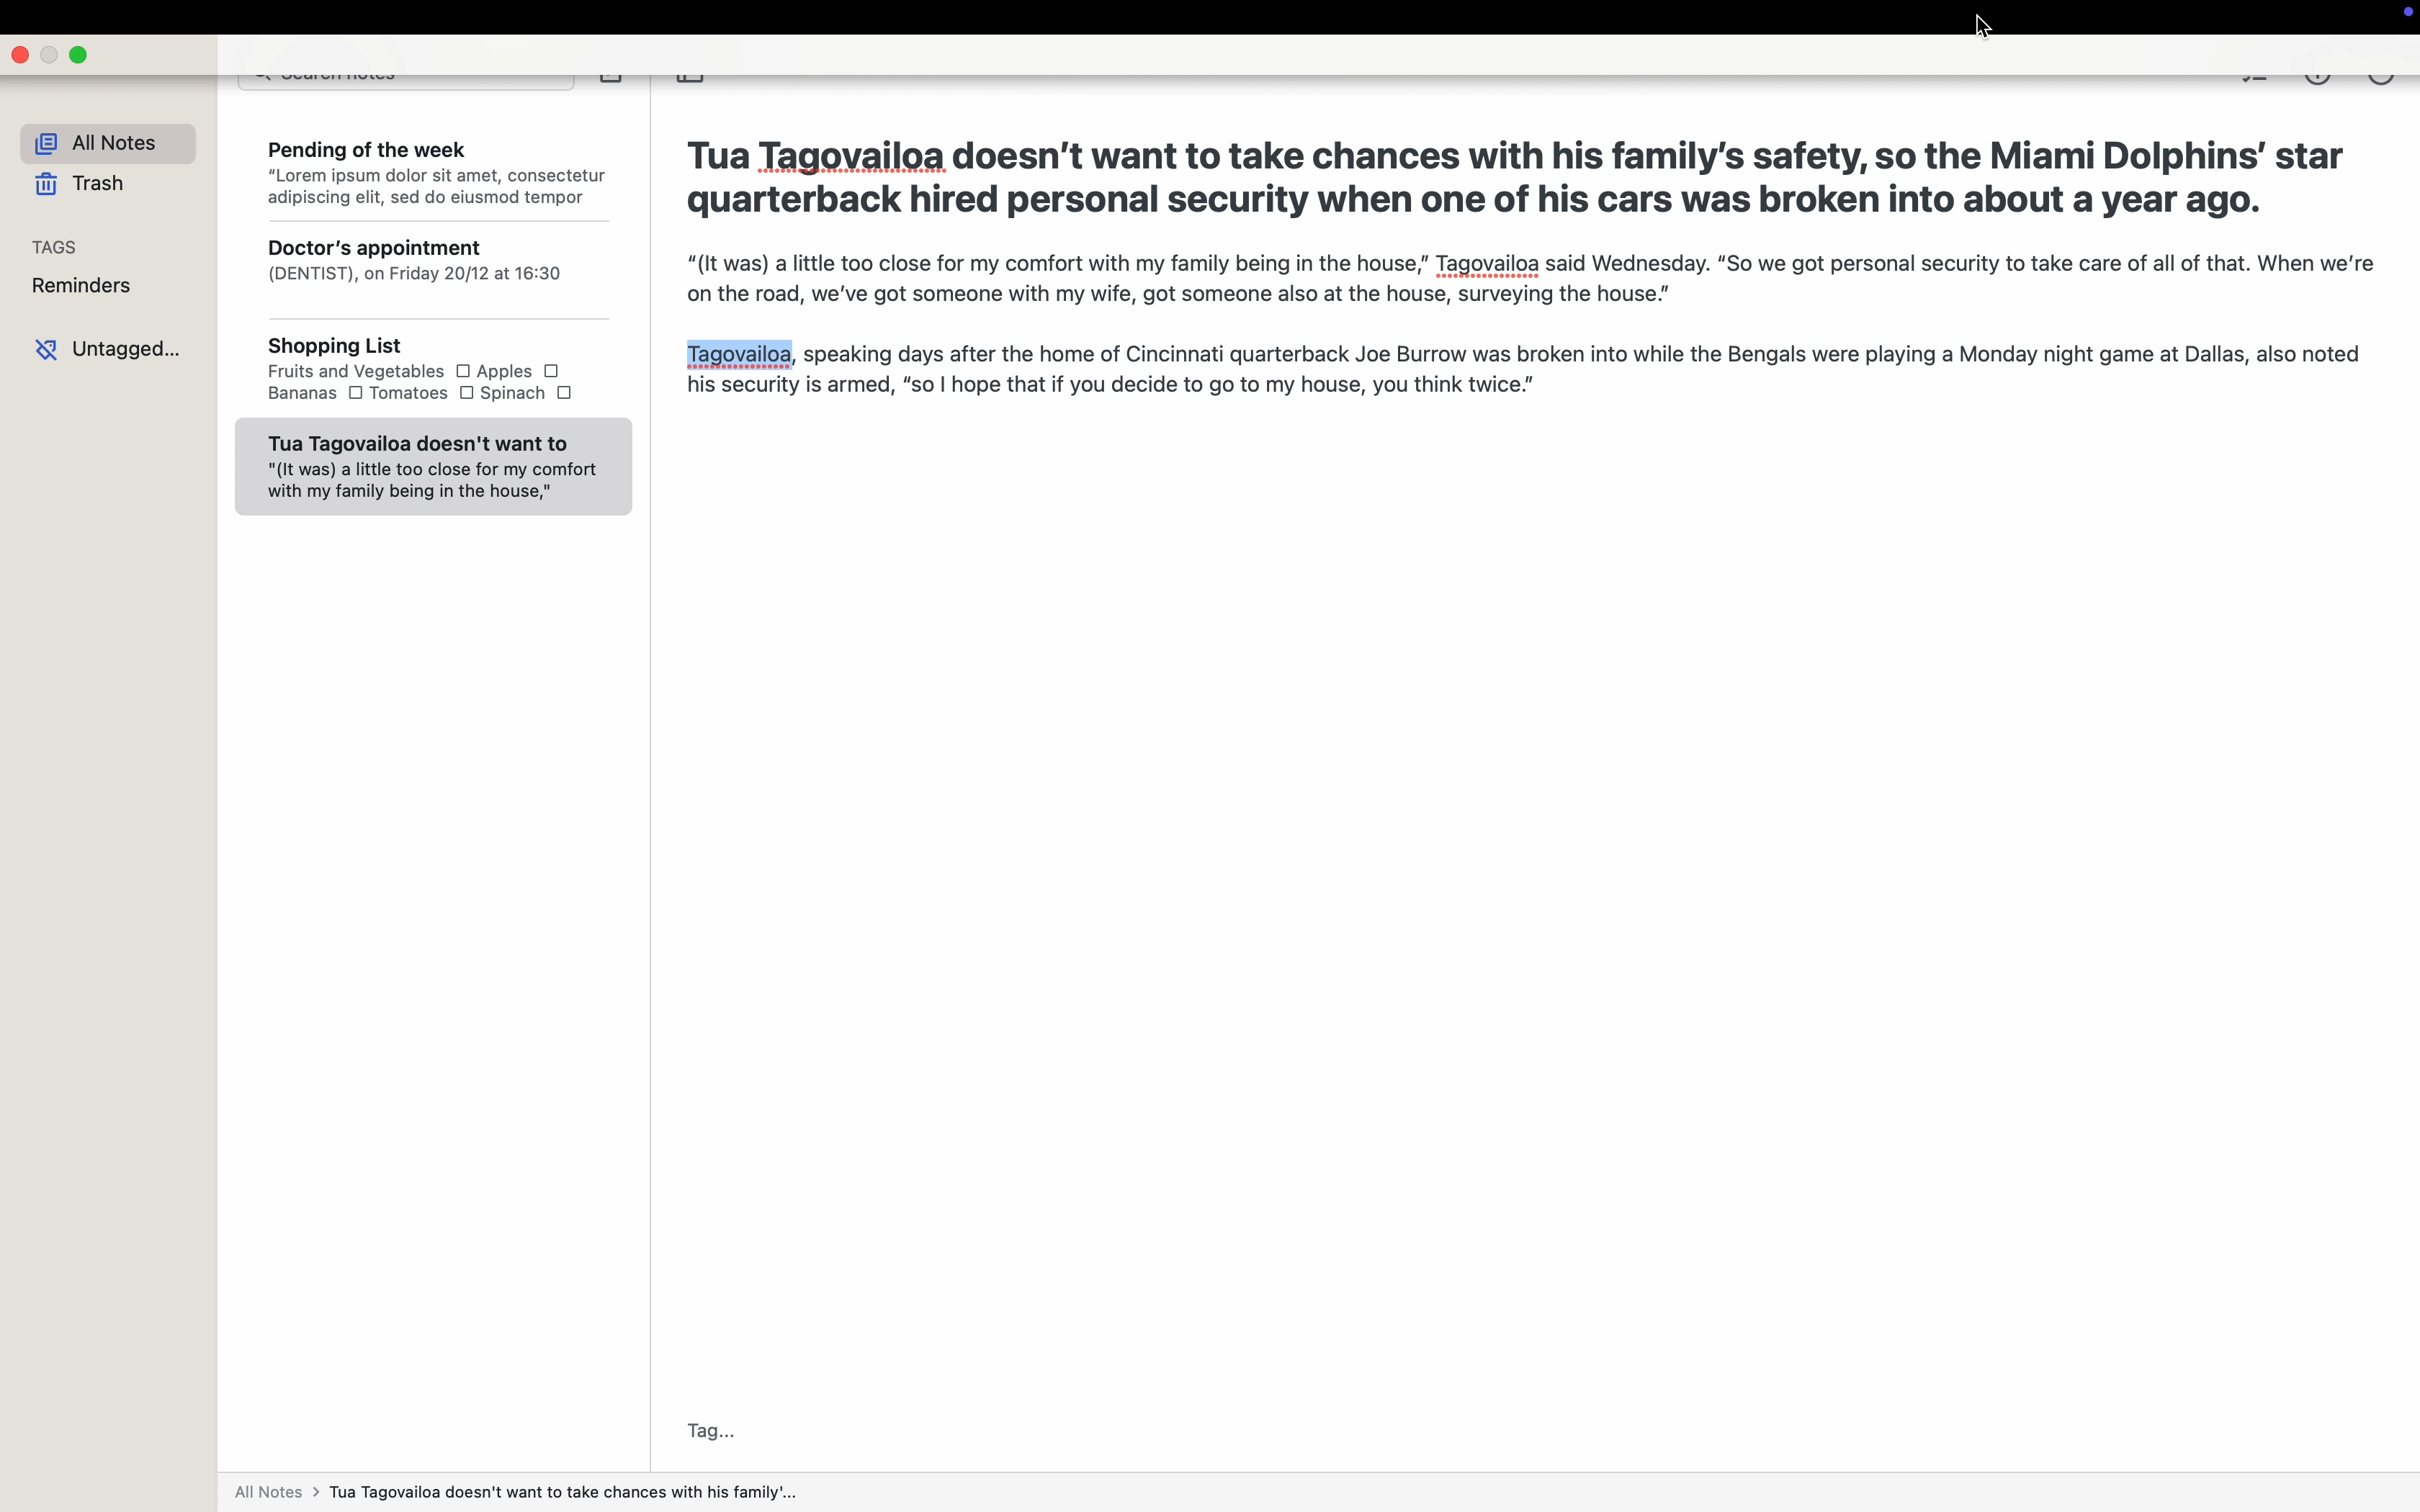 This screenshot has width=2420, height=1512. I want to click on All Notes > Tua Tagovailoa doesn't want to take chances with his family"..., so click(527, 1493).